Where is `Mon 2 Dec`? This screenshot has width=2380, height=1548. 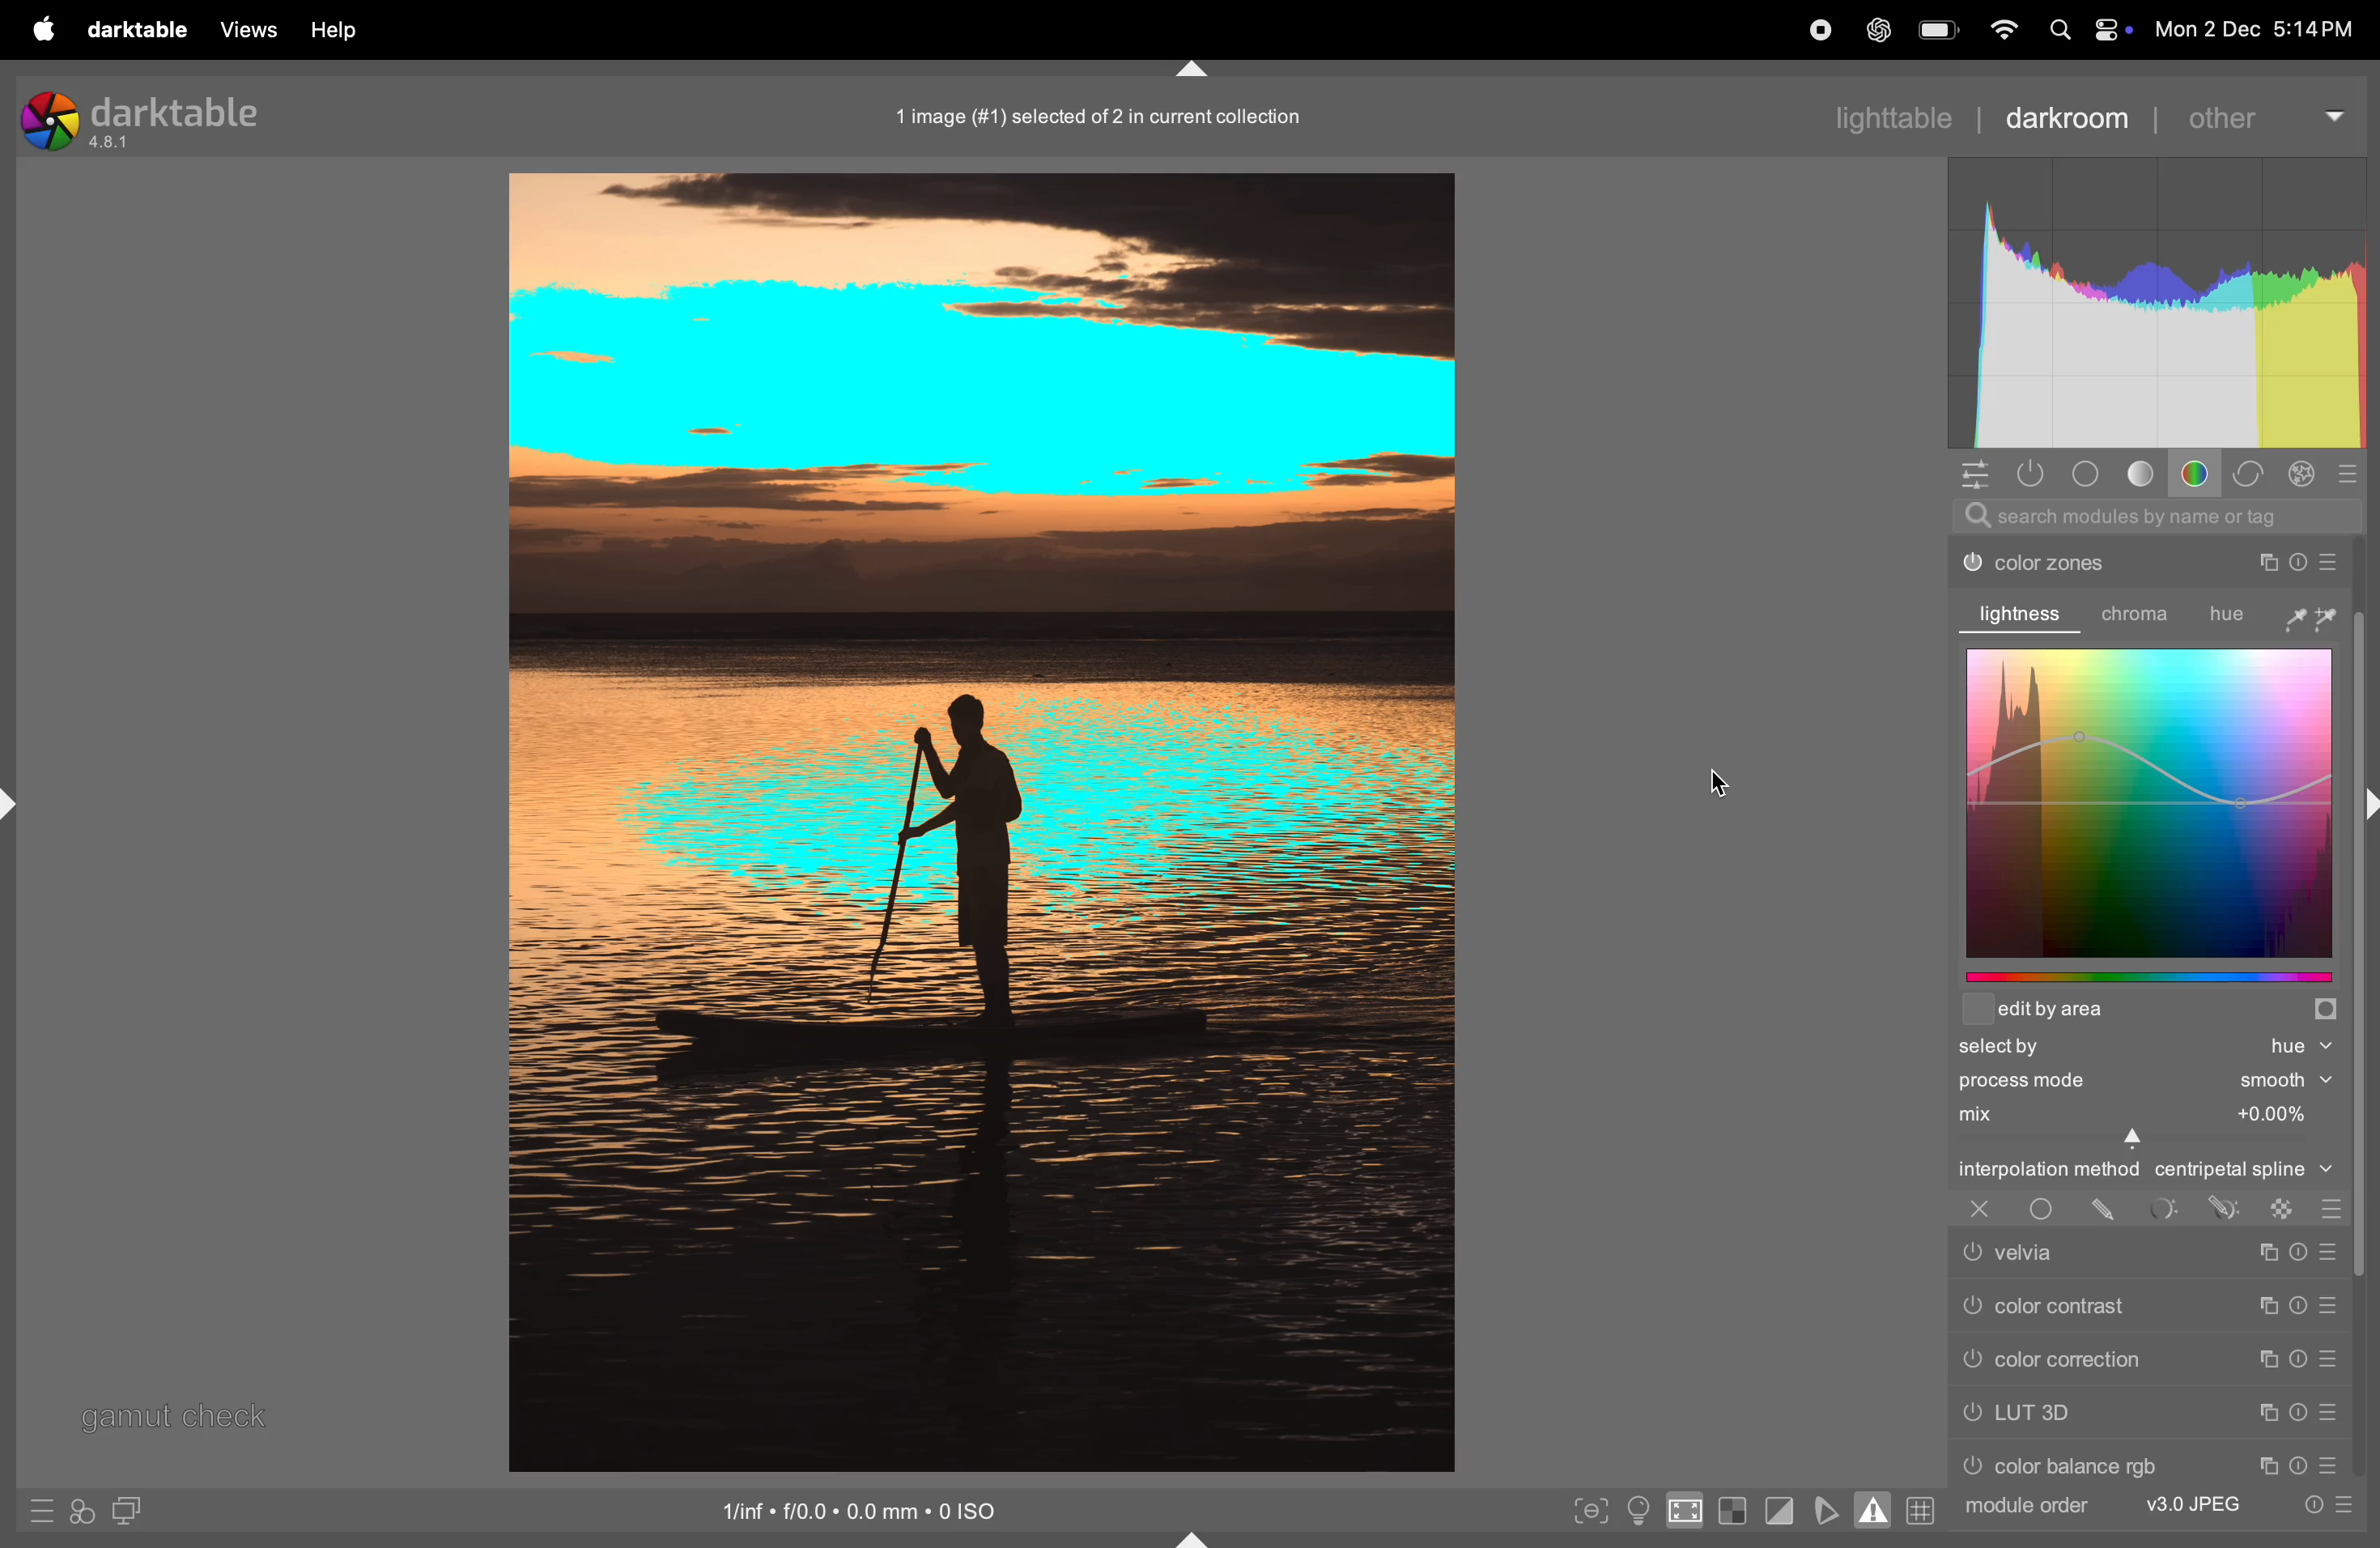
Mon 2 Dec is located at coordinates (2206, 29).